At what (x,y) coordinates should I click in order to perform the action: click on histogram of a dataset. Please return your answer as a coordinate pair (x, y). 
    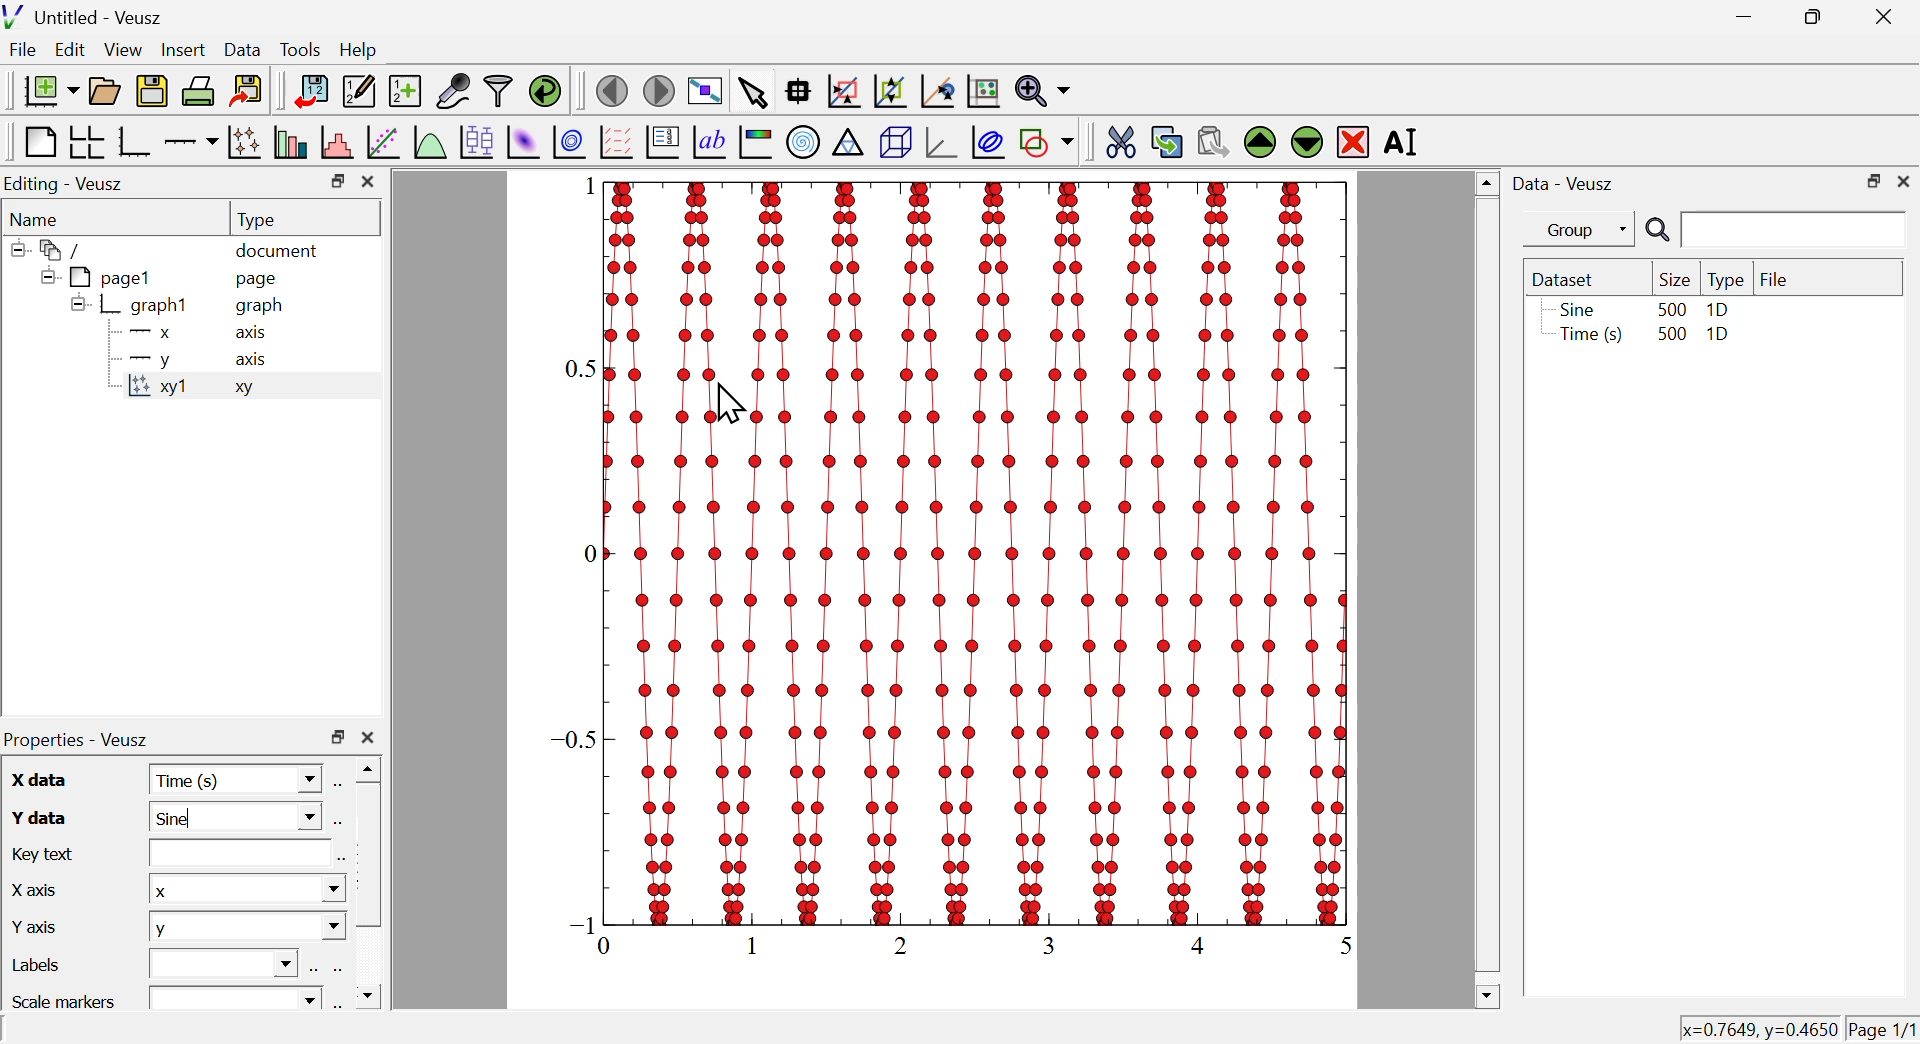
    Looking at the image, I should click on (335, 142).